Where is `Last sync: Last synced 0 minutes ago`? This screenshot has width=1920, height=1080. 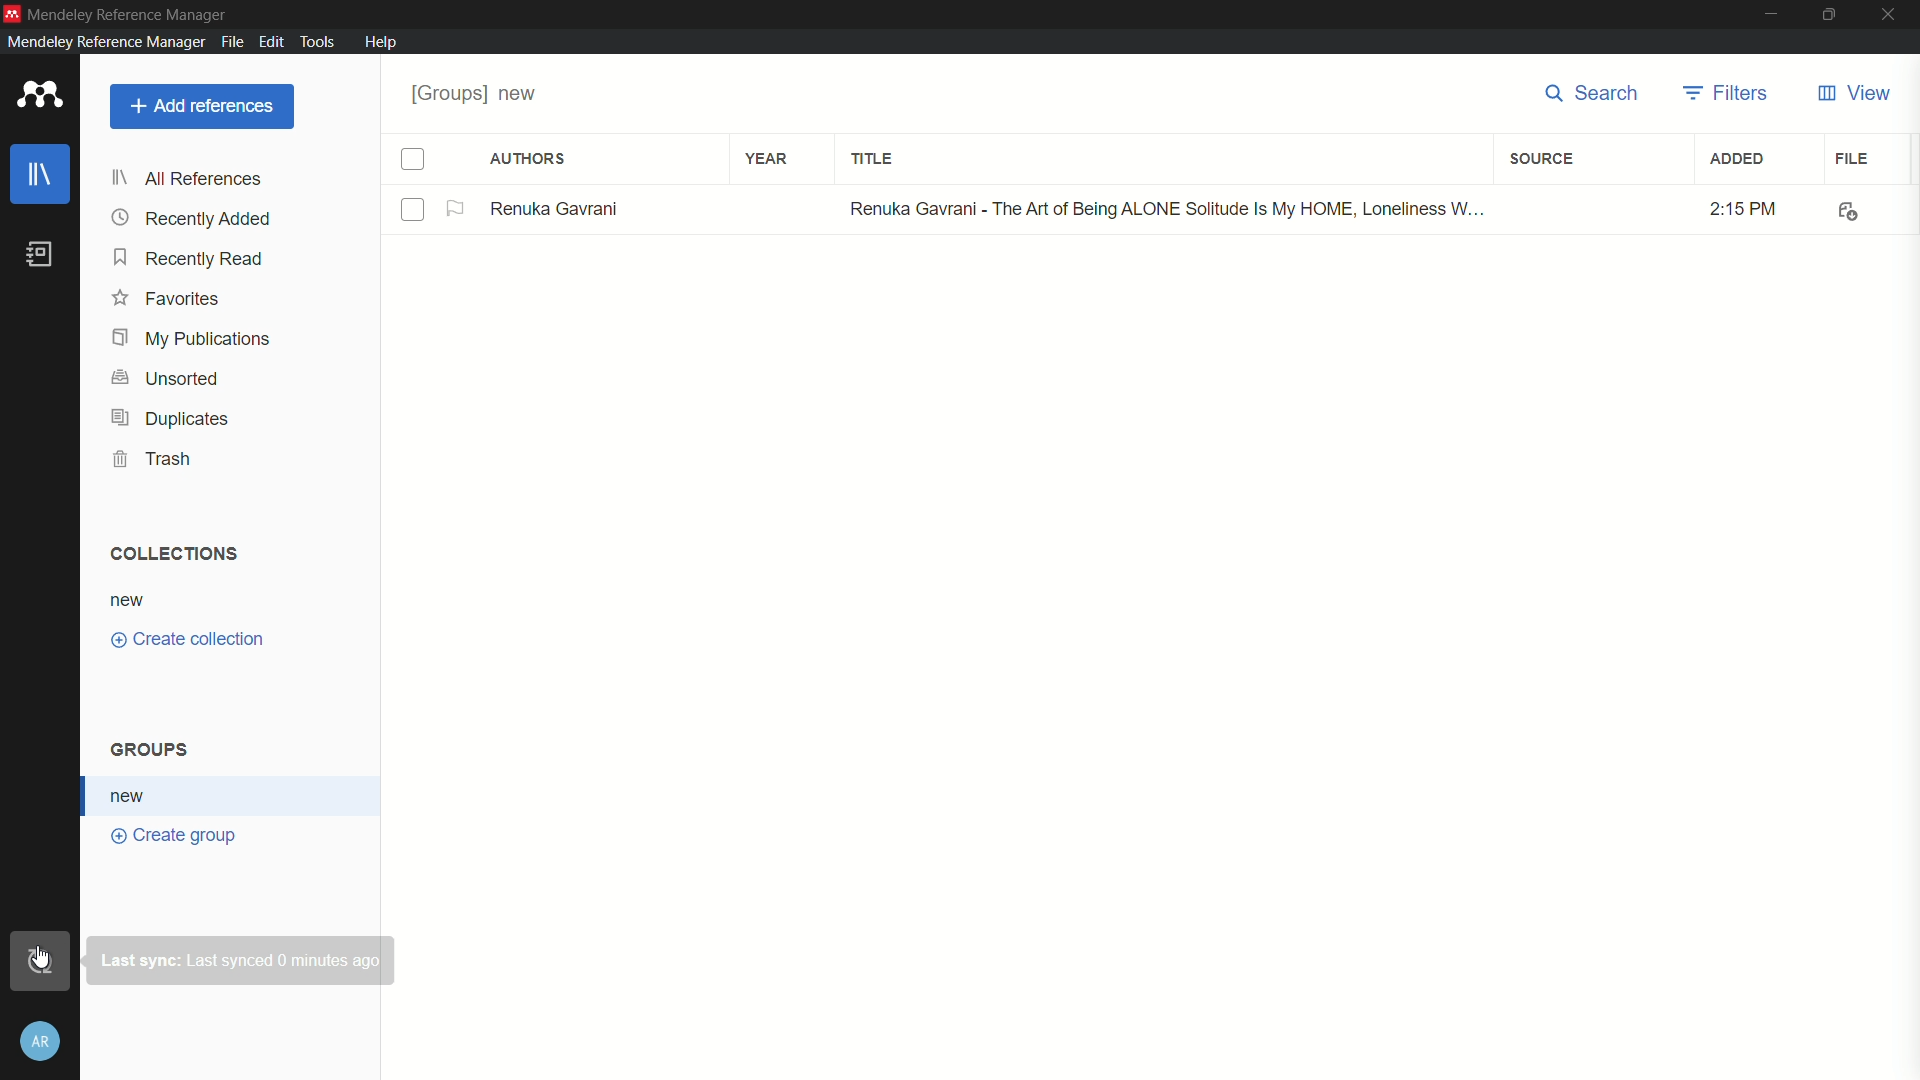
Last sync: Last synced 0 minutes ago is located at coordinates (245, 960).